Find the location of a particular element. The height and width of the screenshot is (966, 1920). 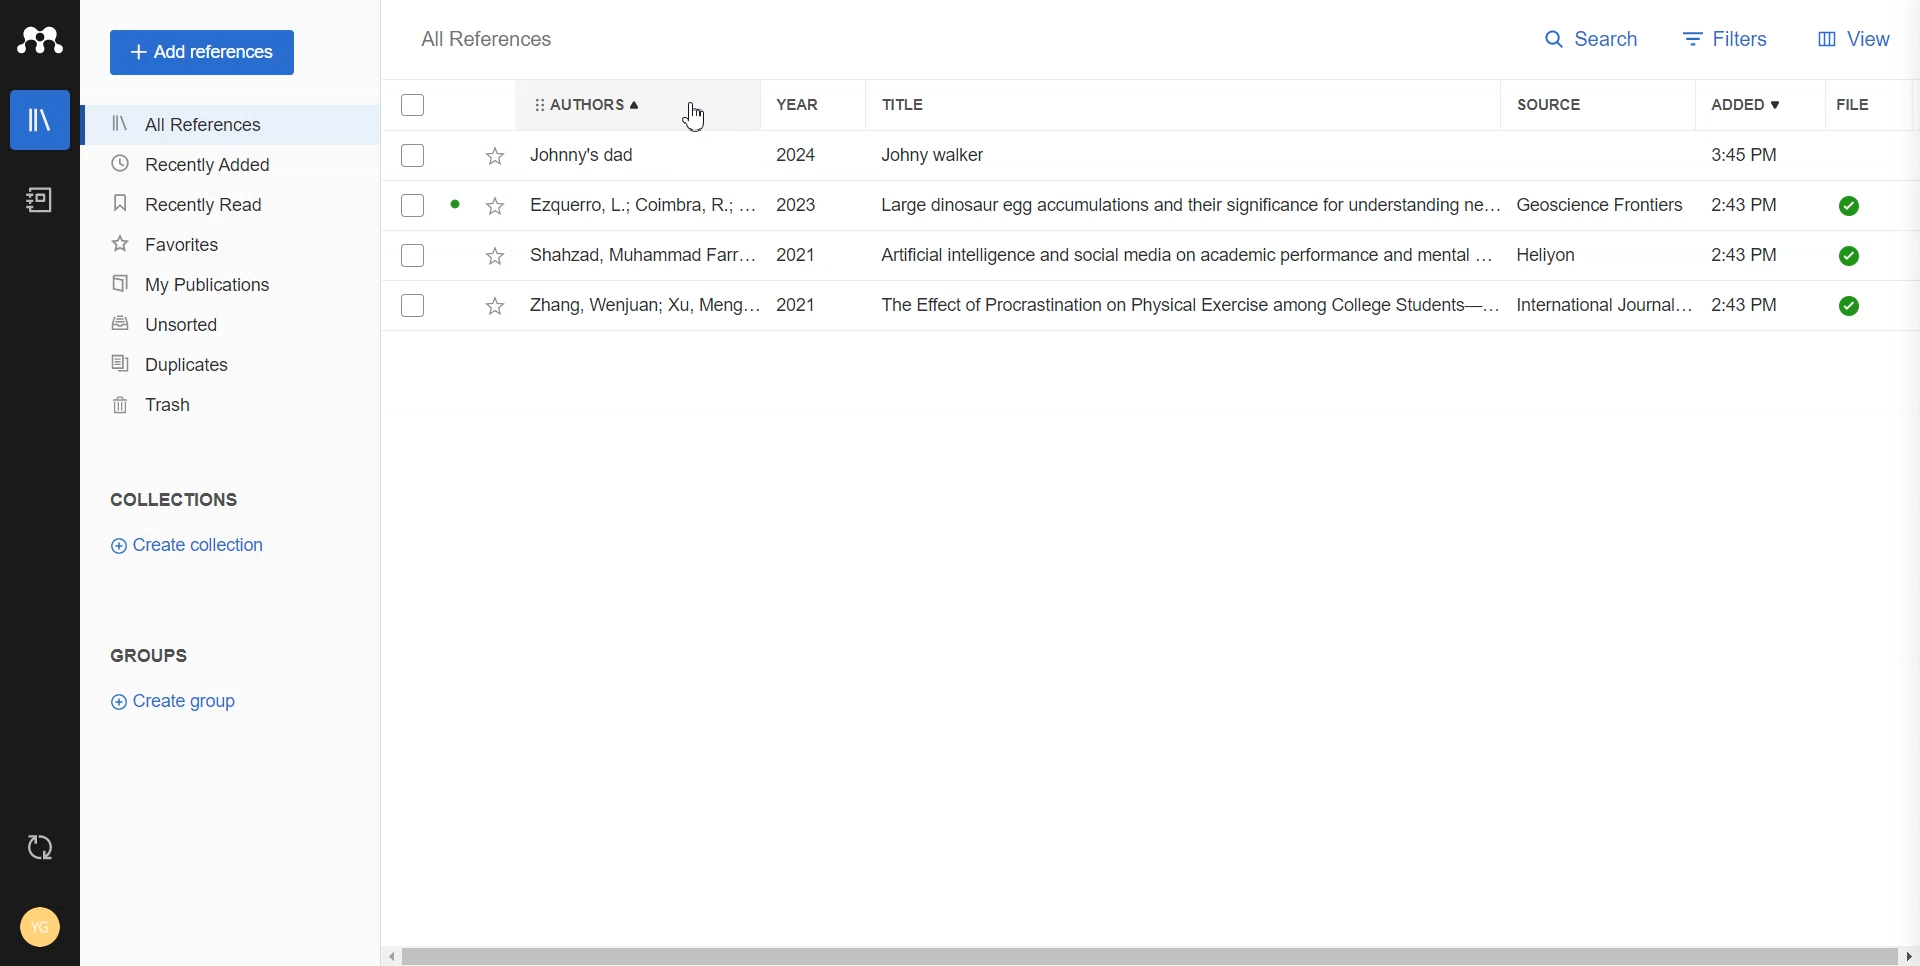

2:43 PM is located at coordinates (1746, 206).